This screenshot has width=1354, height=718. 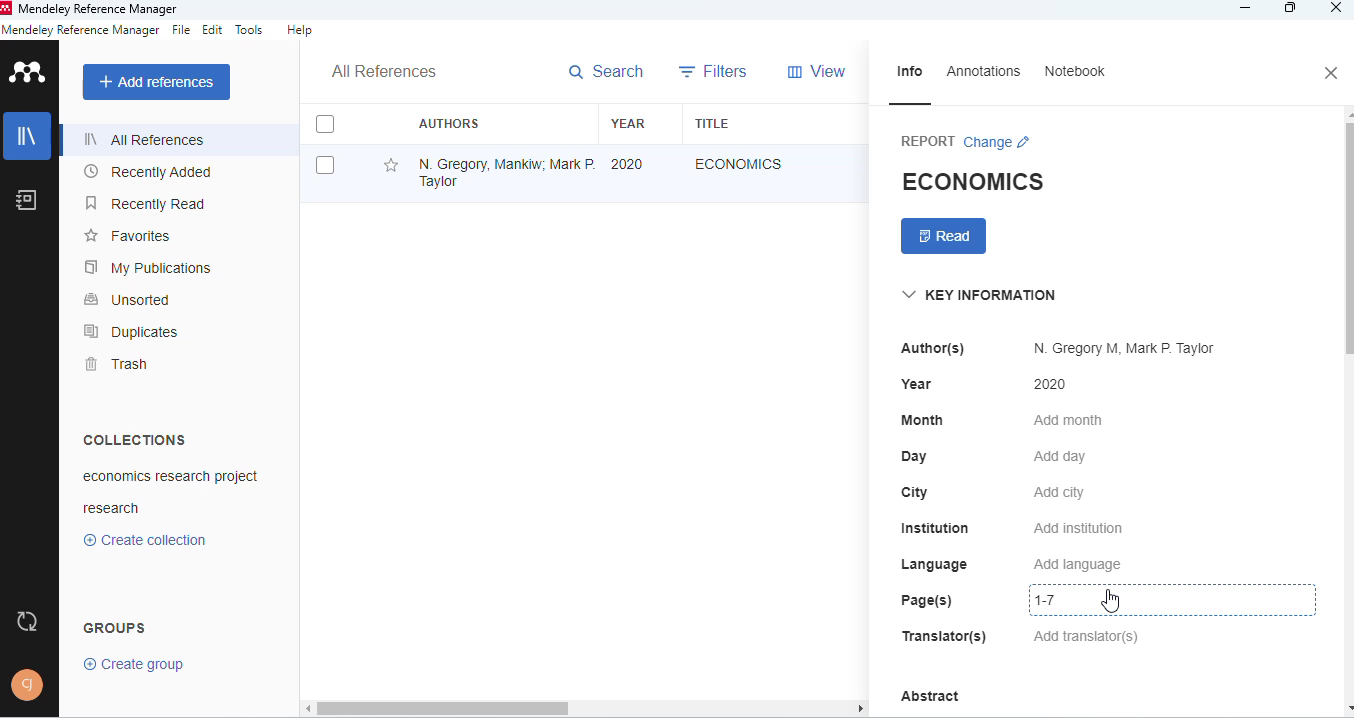 What do you see at coordinates (1079, 528) in the screenshot?
I see `add institution` at bounding box center [1079, 528].